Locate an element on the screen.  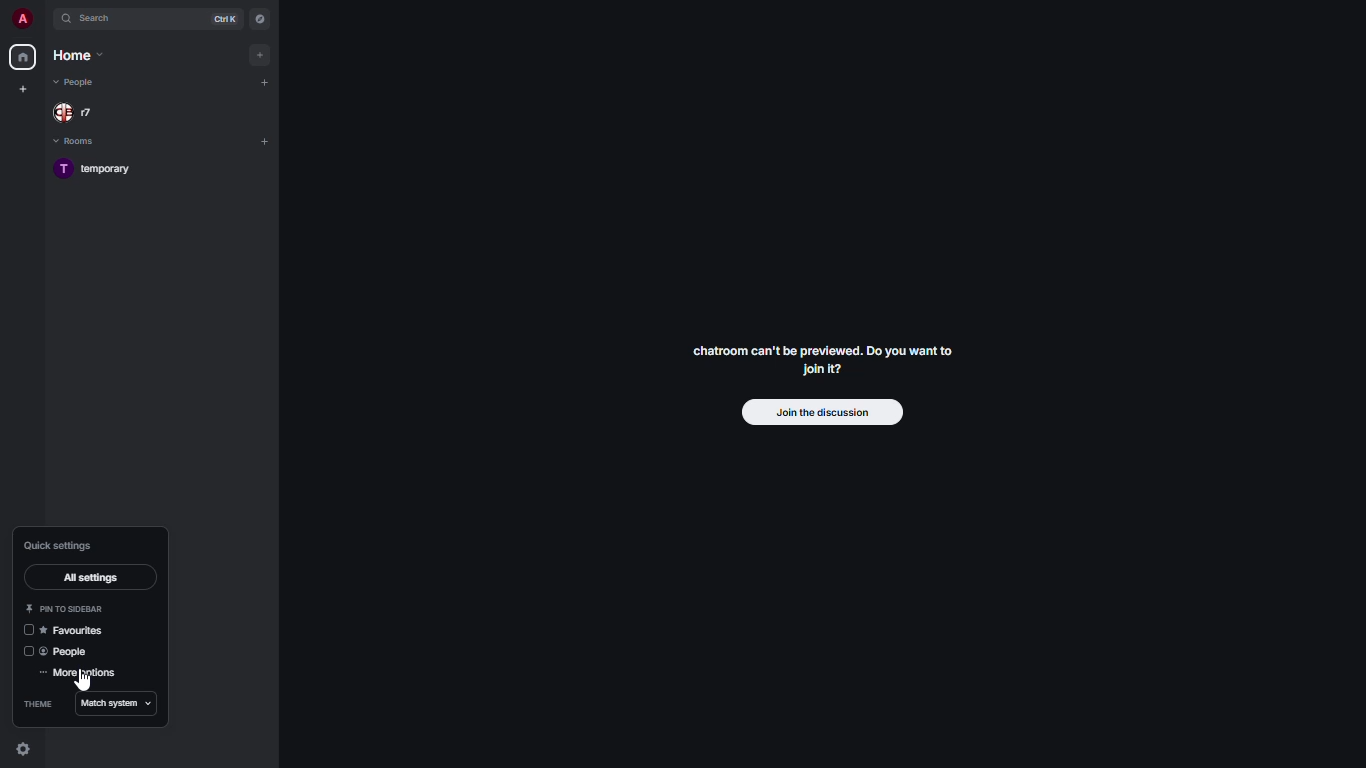
add is located at coordinates (262, 55).